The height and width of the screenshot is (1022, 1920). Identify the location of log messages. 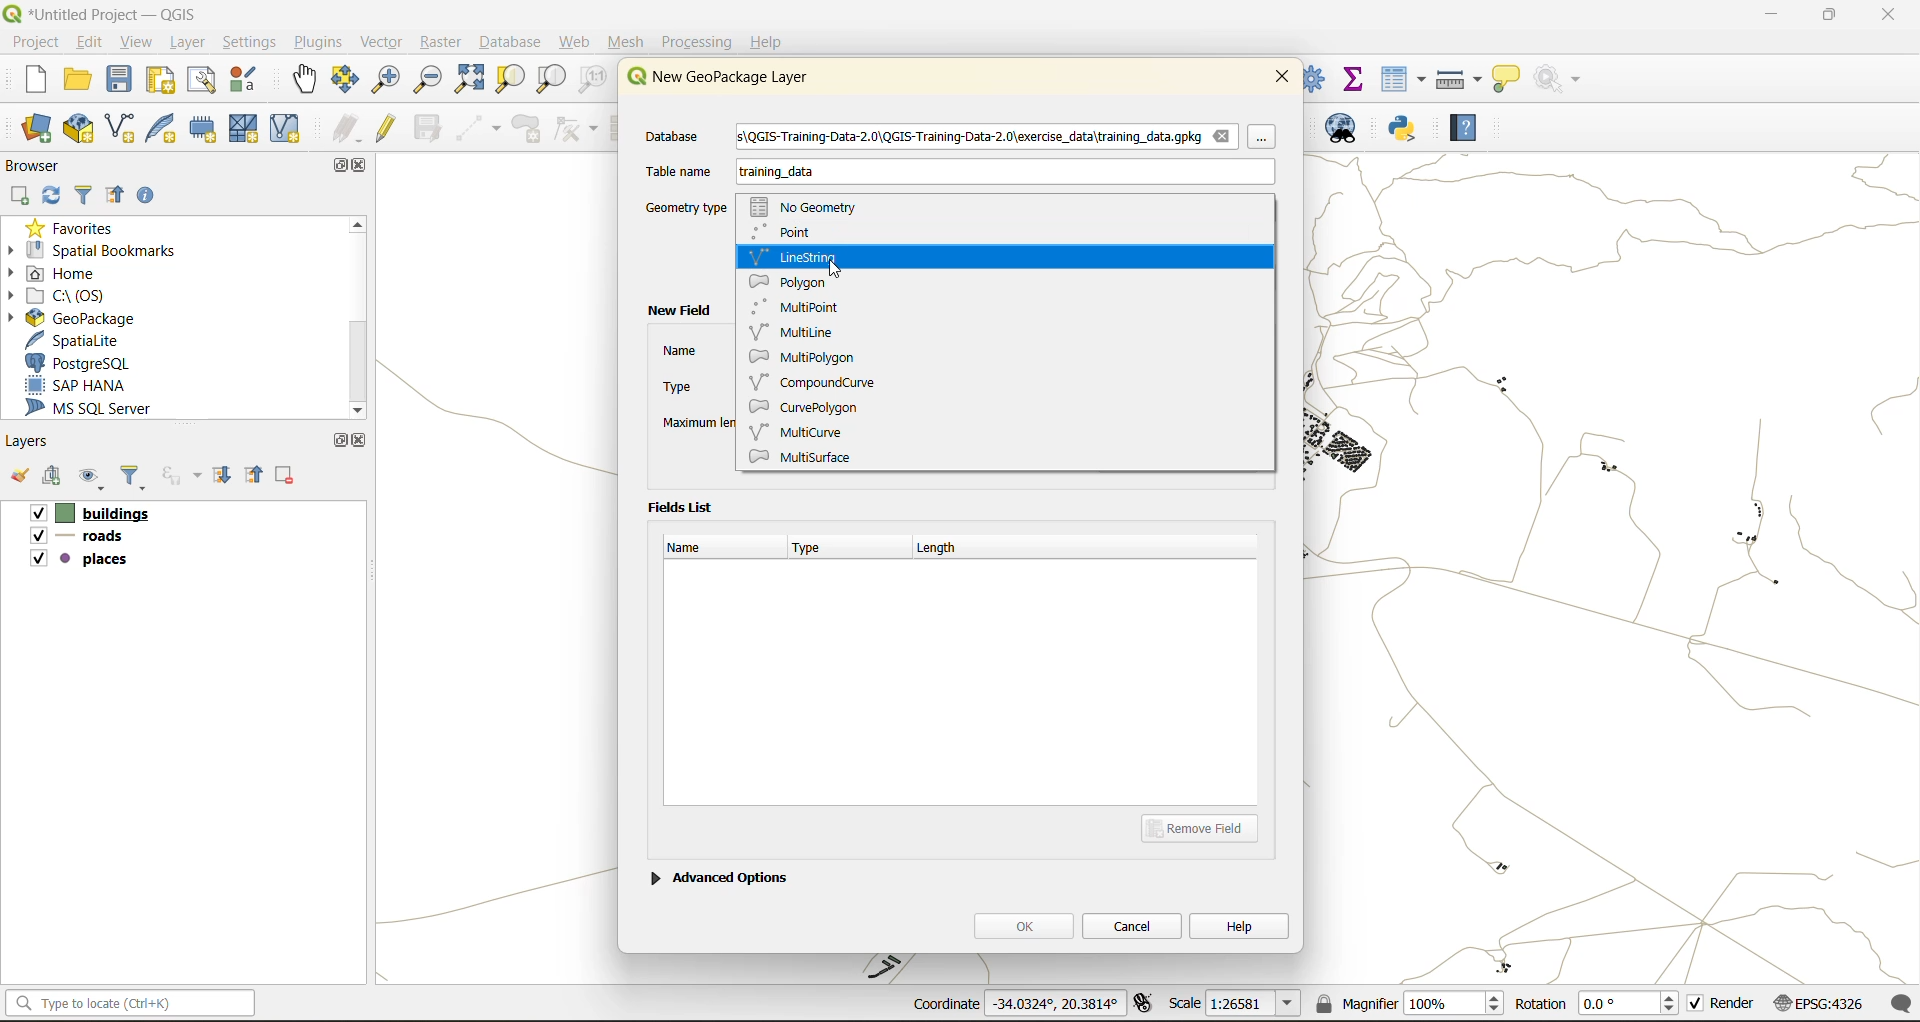
(1903, 1003).